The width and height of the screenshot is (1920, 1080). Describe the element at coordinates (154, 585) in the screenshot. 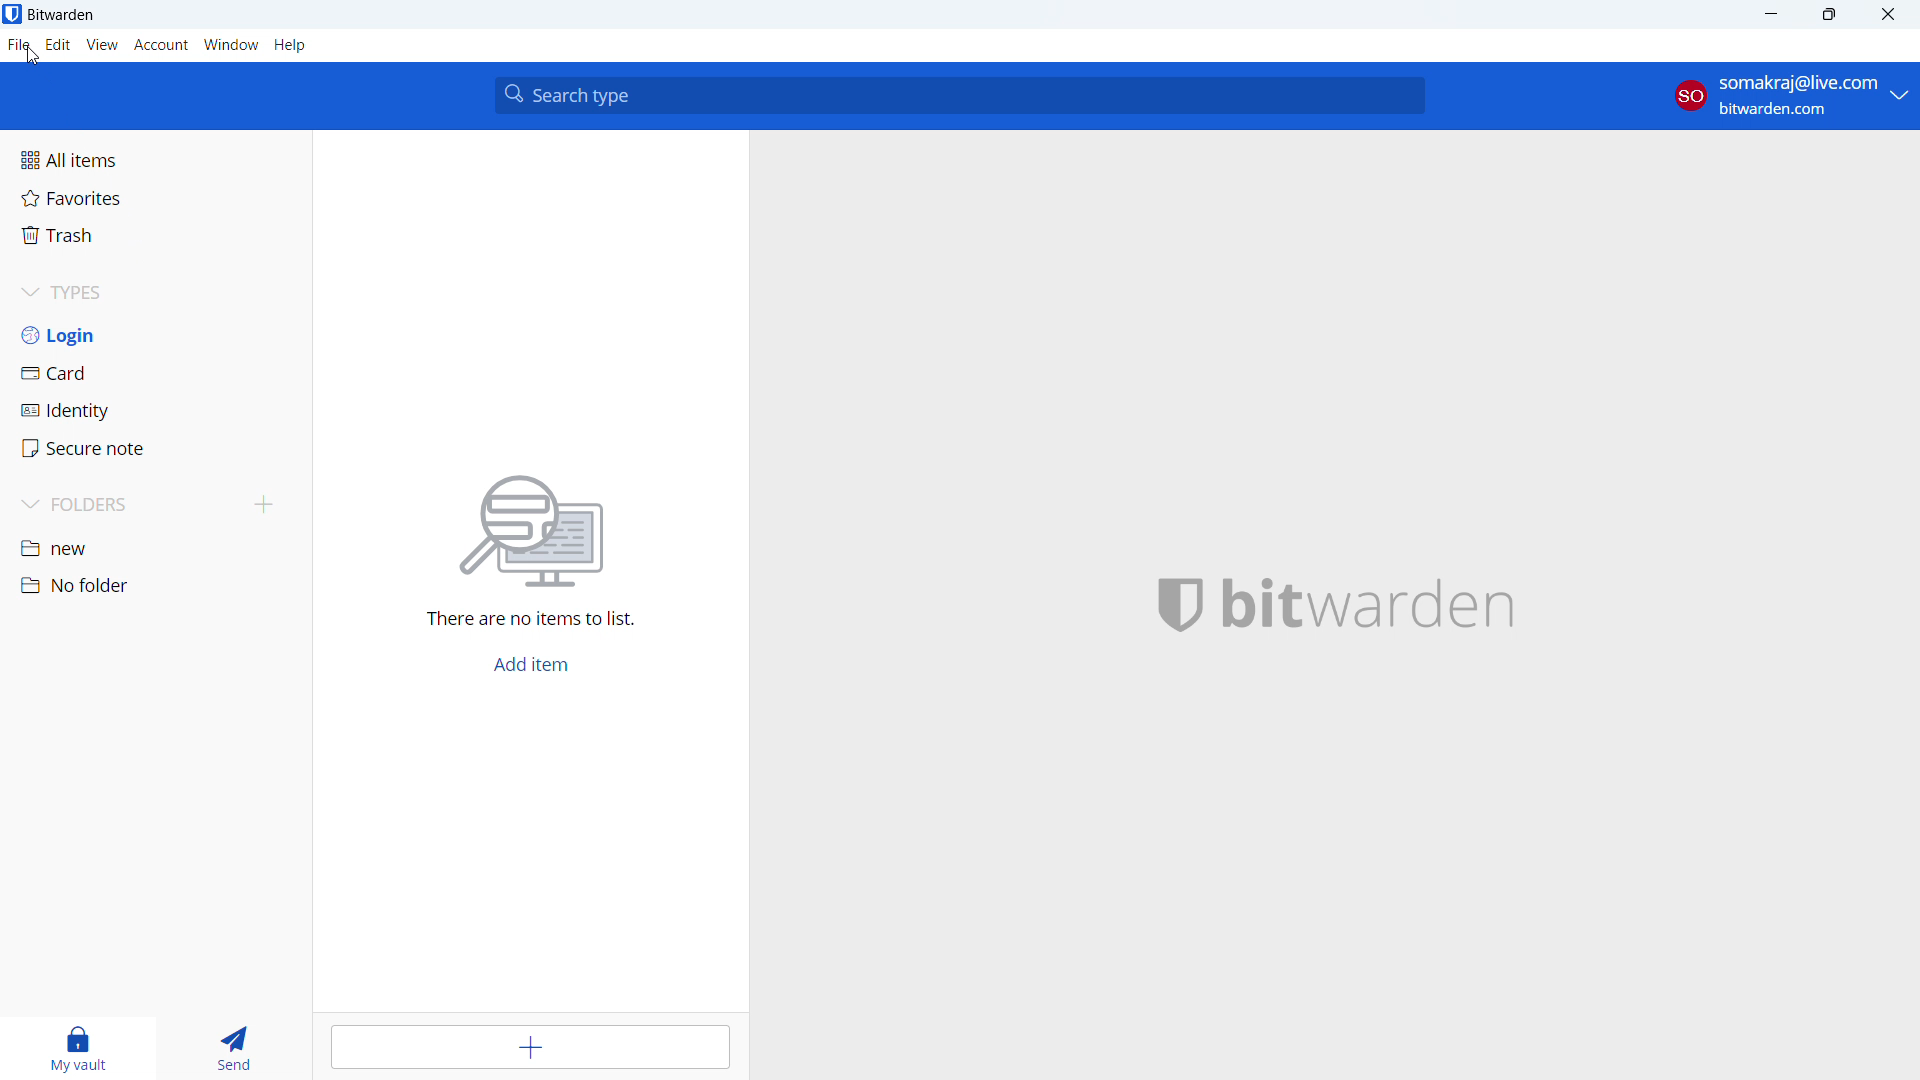

I see `folder 2` at that location.